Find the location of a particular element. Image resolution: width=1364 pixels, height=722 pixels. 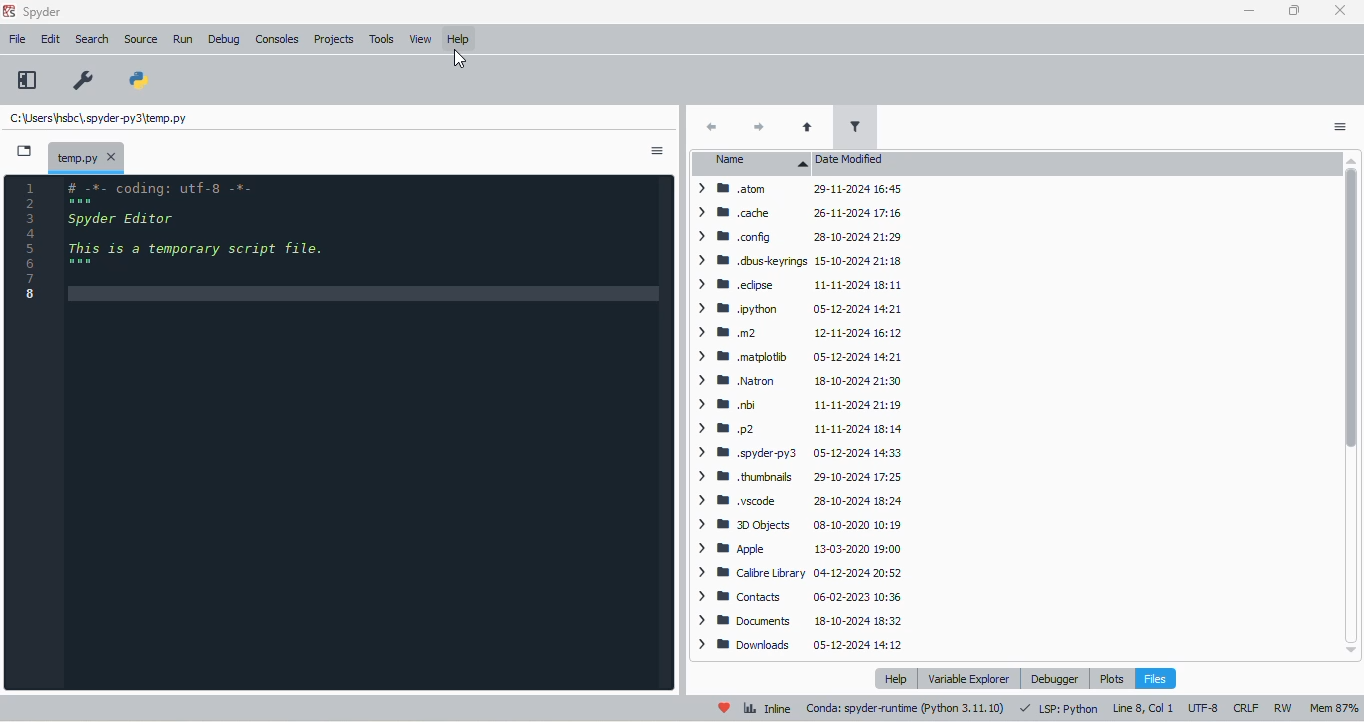

minimize is located at coordinates (1251, 9).